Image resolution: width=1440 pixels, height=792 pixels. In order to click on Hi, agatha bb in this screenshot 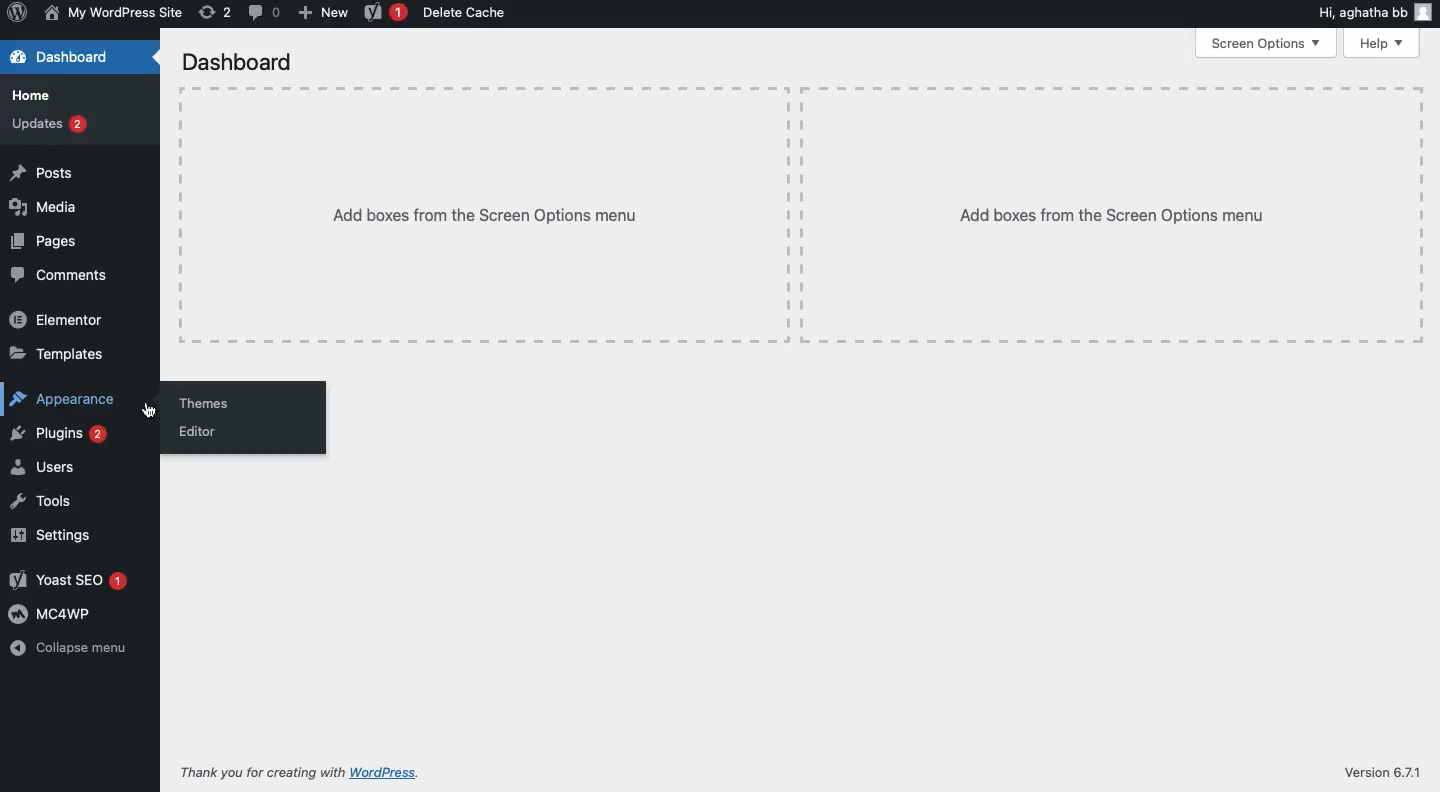, I will do `click(1358, 13)`.